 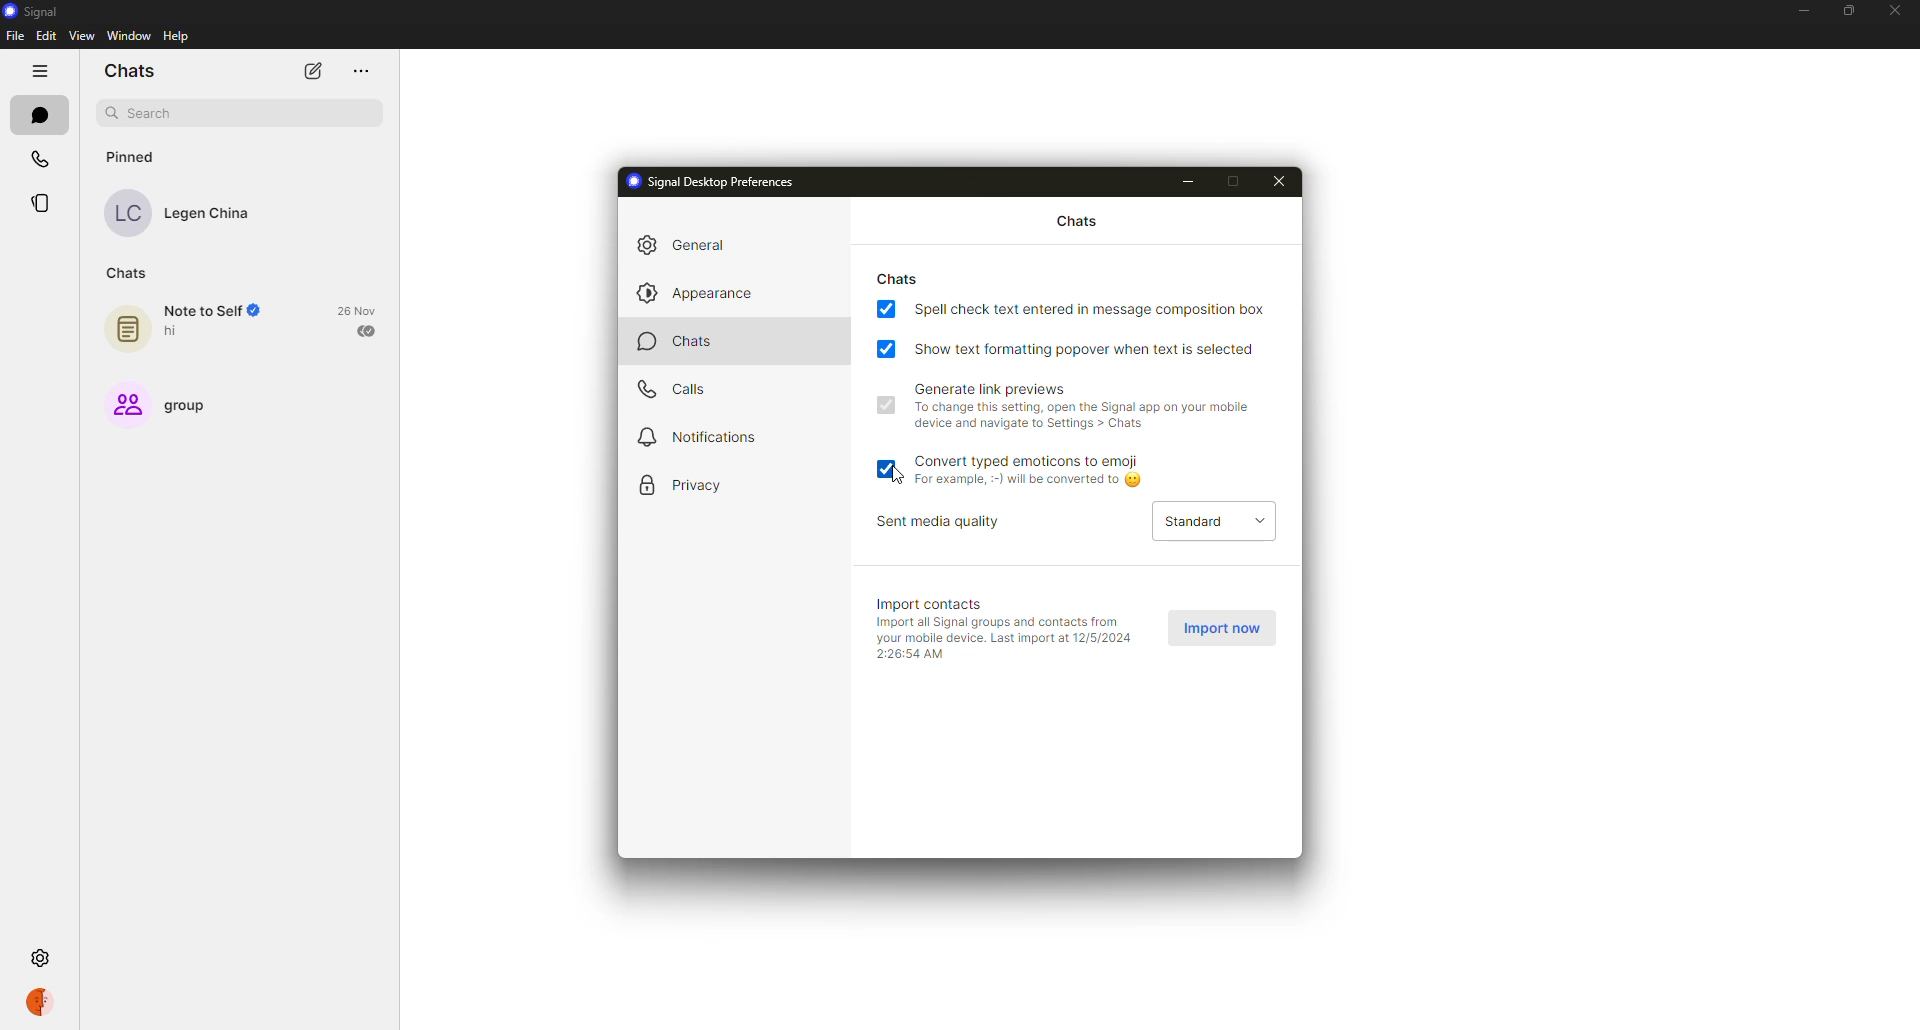 What do you see at coordinates (1213, 522) in the screenshot?
I see `standard` at bounding box center [1213, 522].